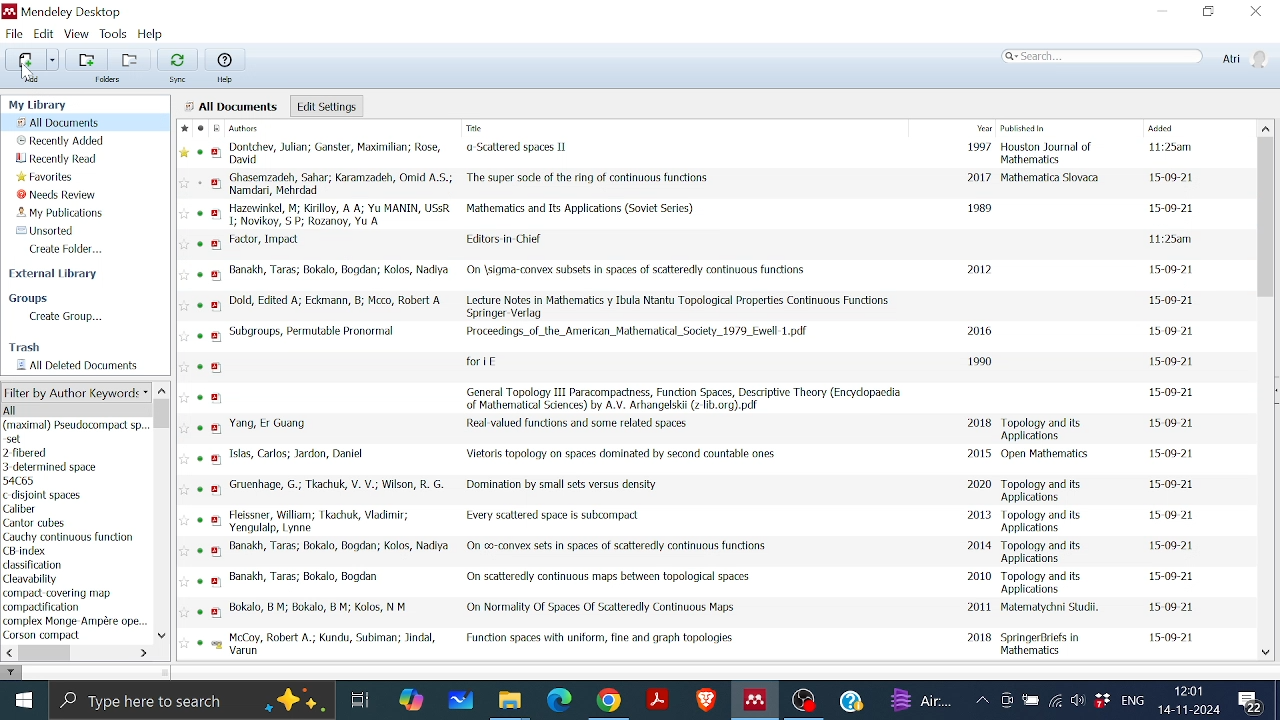 The height and width of the screenshot is (720, 1280). What do you see at coordinates (1167, 636) in the screenshot?
I see `date` at bounding box center [1167, 636].